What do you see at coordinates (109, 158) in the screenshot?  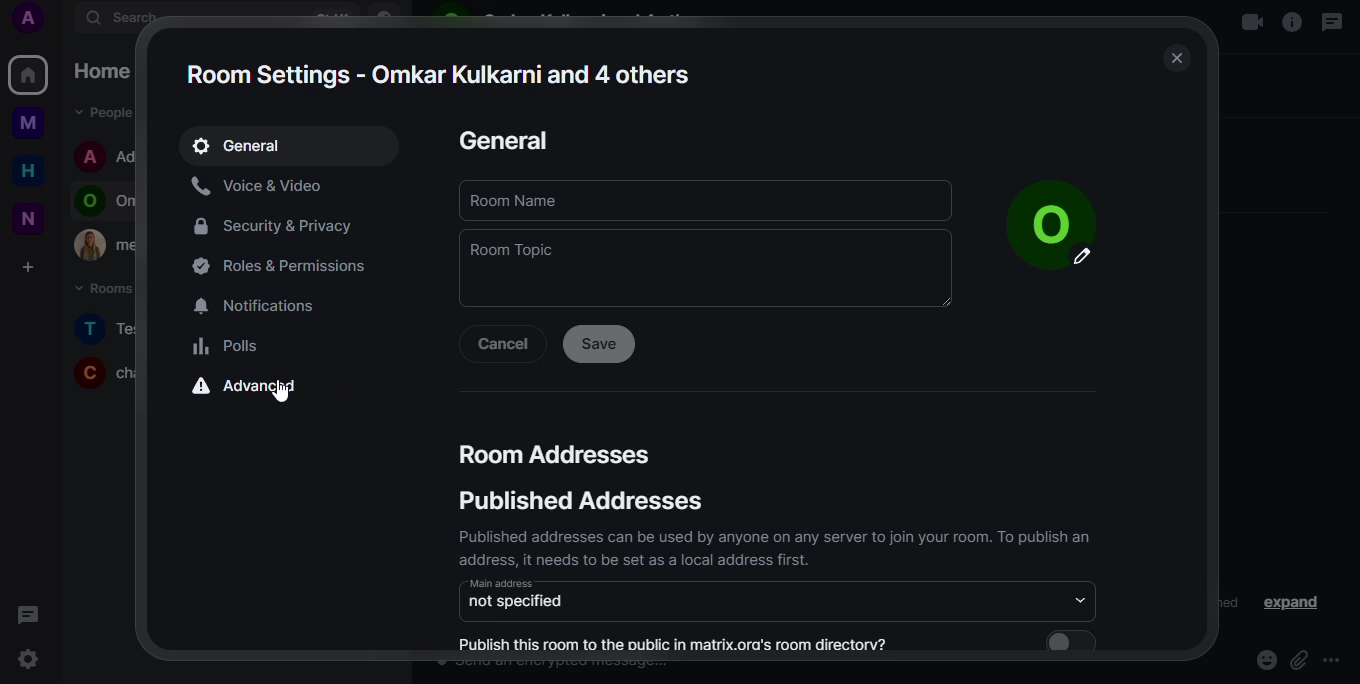 I see `contact` at bounding box center [109, 158].